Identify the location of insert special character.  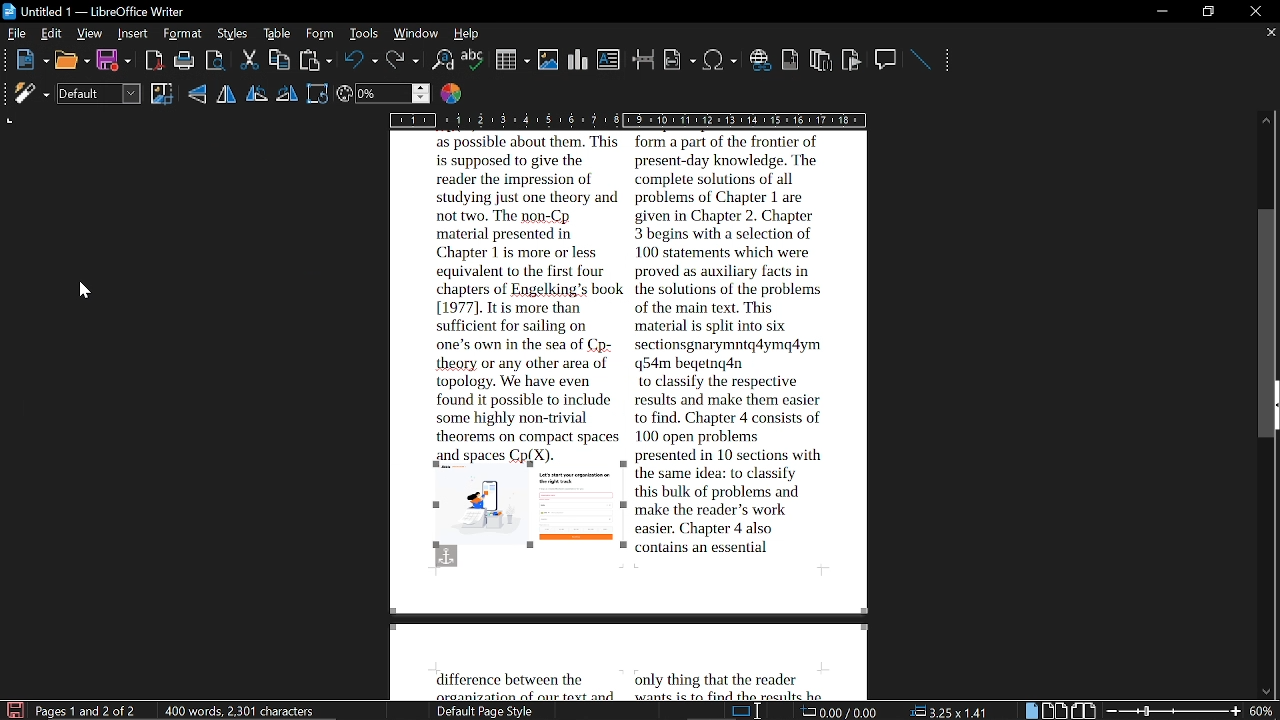
(720, 57).